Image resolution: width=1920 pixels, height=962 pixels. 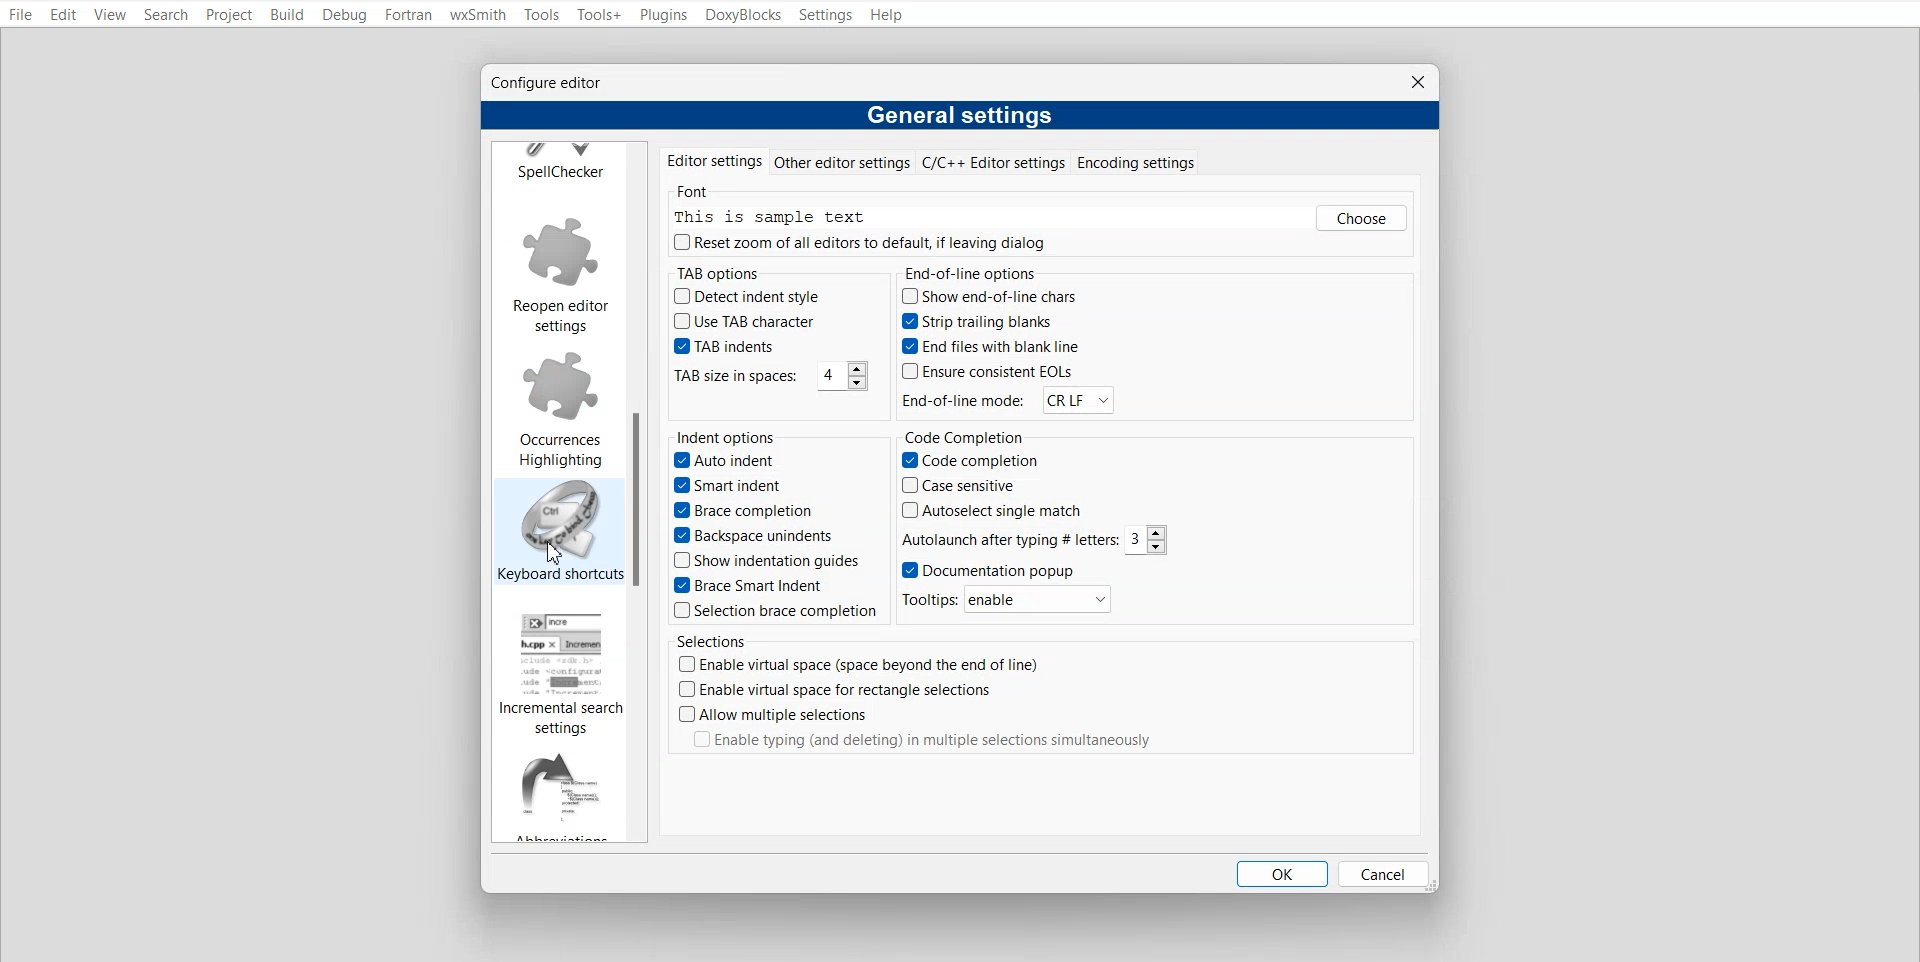 What do you see at coordinates (709, 640) in the screenshot?
I see `Selections` at bounding box center [709, 640].